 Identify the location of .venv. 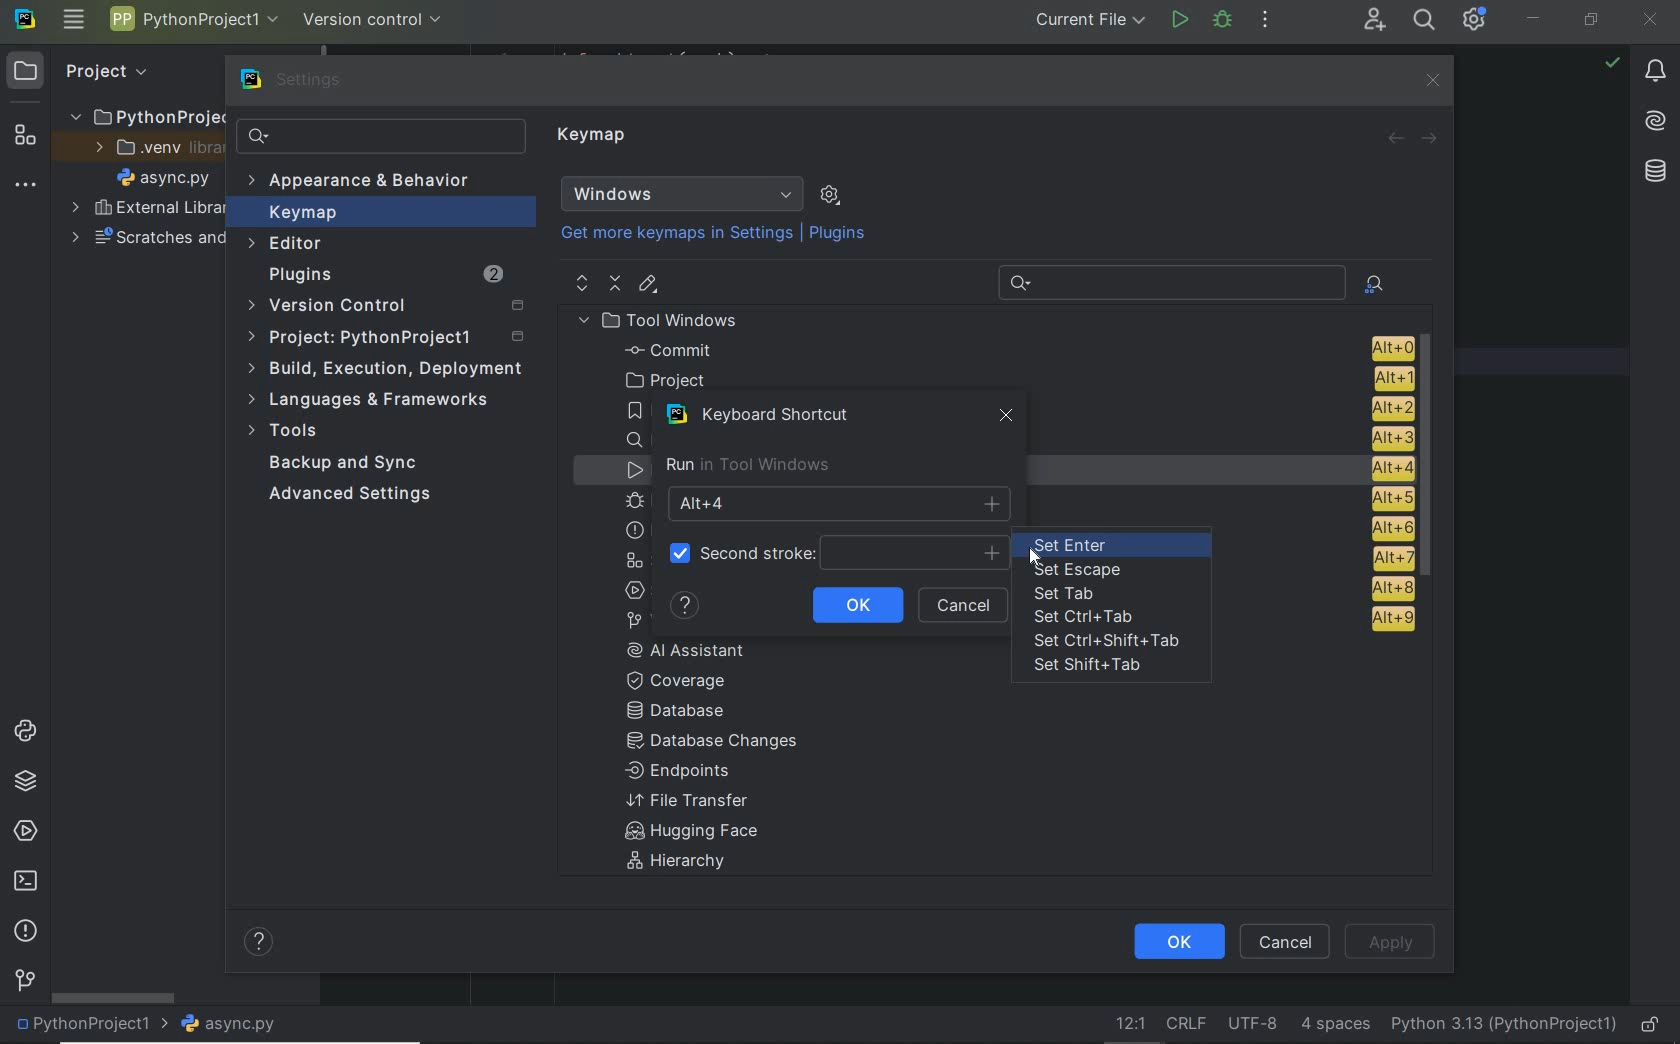
(149, 148).